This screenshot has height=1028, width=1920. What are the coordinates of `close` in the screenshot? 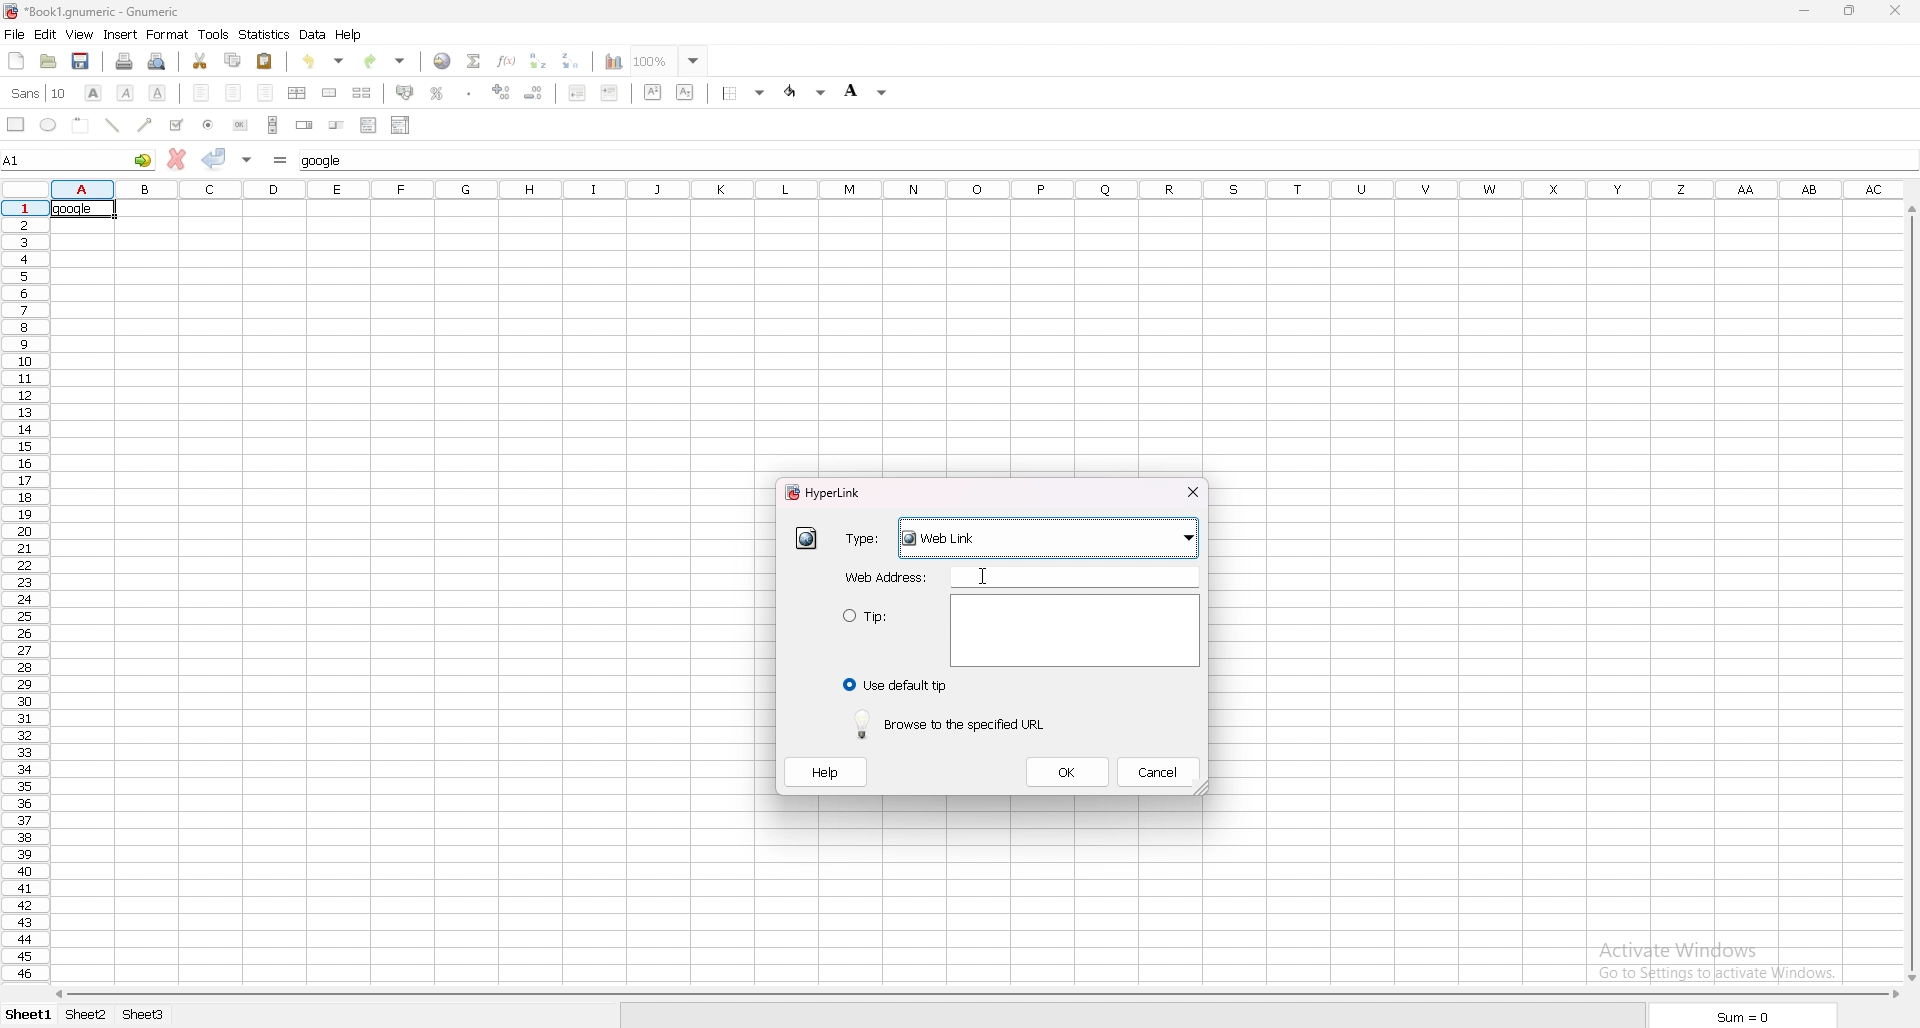 It's located at (1896, 11).